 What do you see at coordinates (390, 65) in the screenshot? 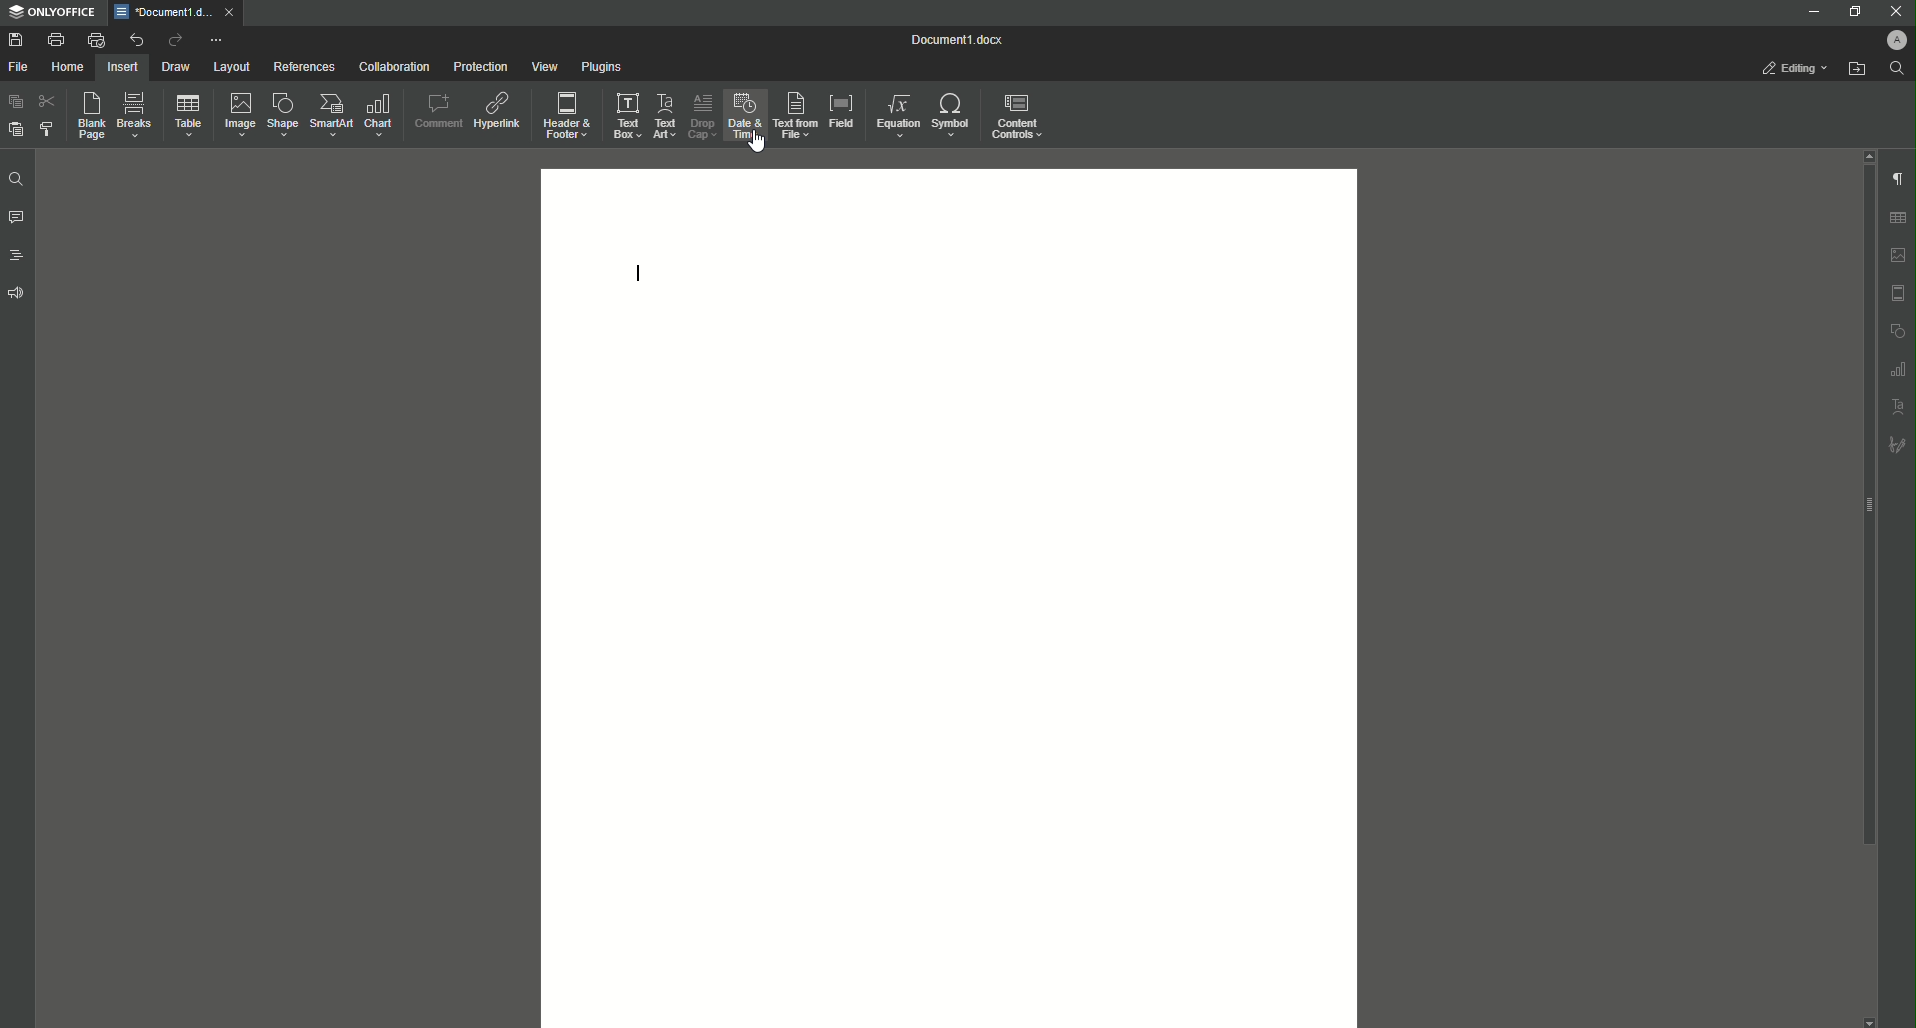
I see `Collaboration` at bounding box center [390, 65].